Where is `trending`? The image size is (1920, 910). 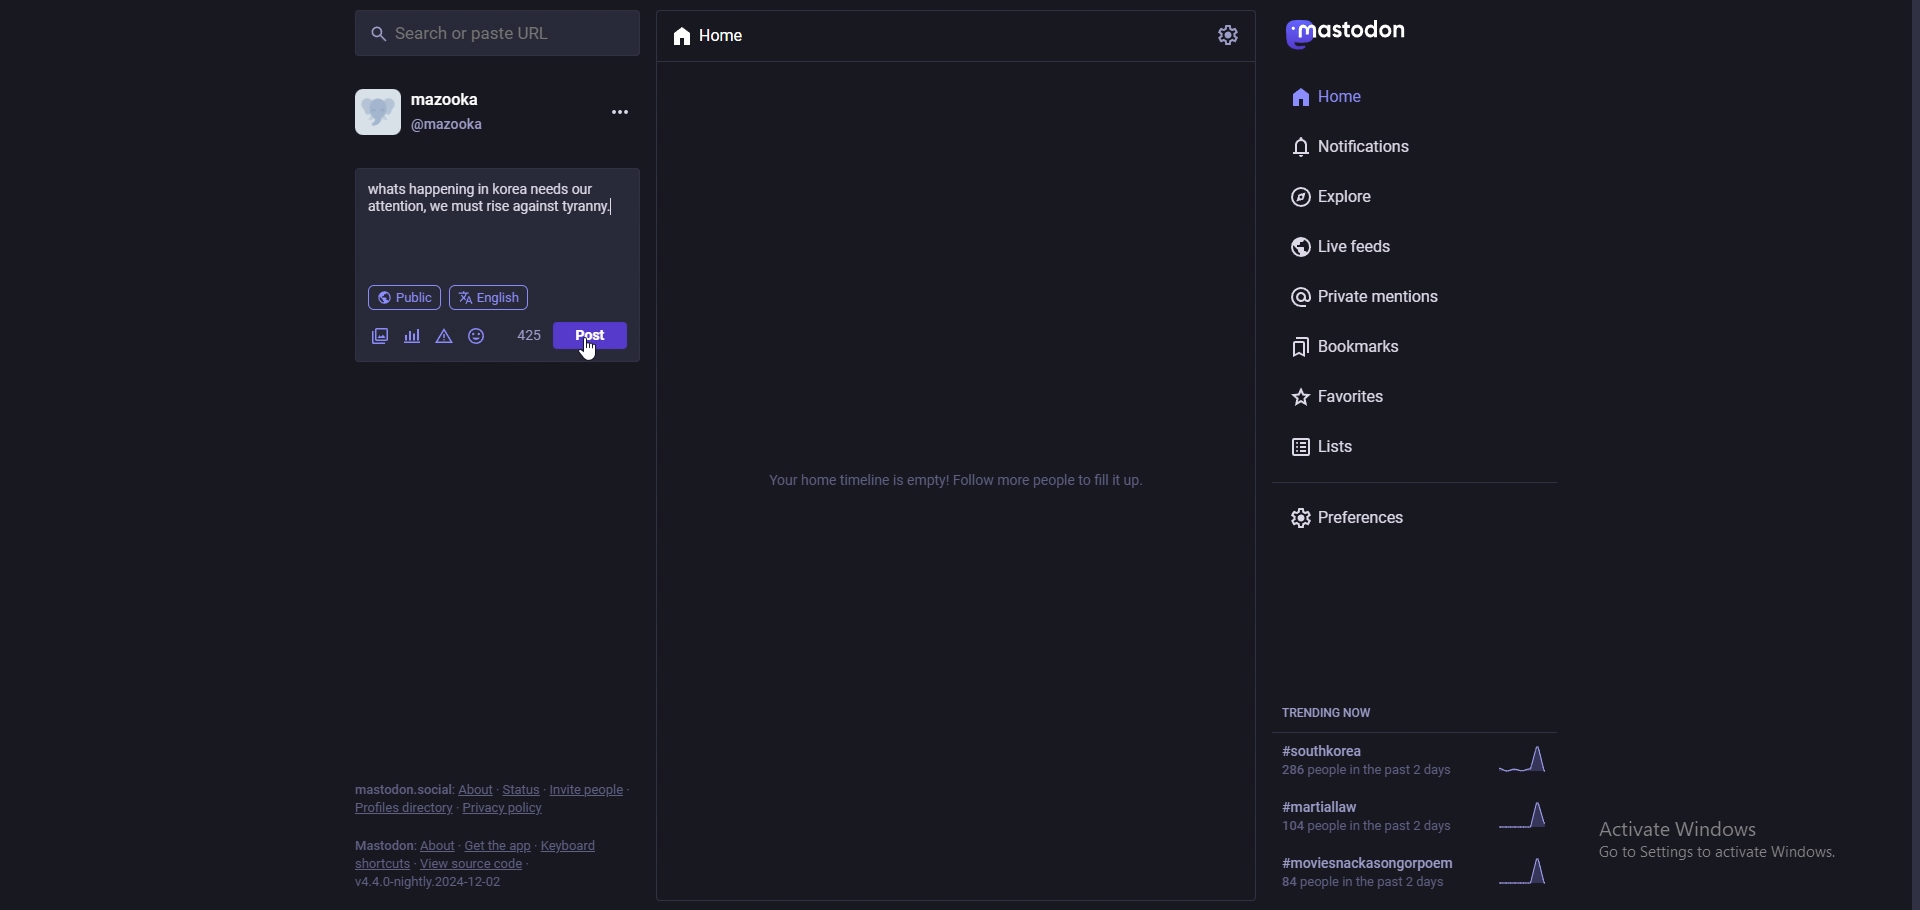 trending is located at coordinates (1420, 872).